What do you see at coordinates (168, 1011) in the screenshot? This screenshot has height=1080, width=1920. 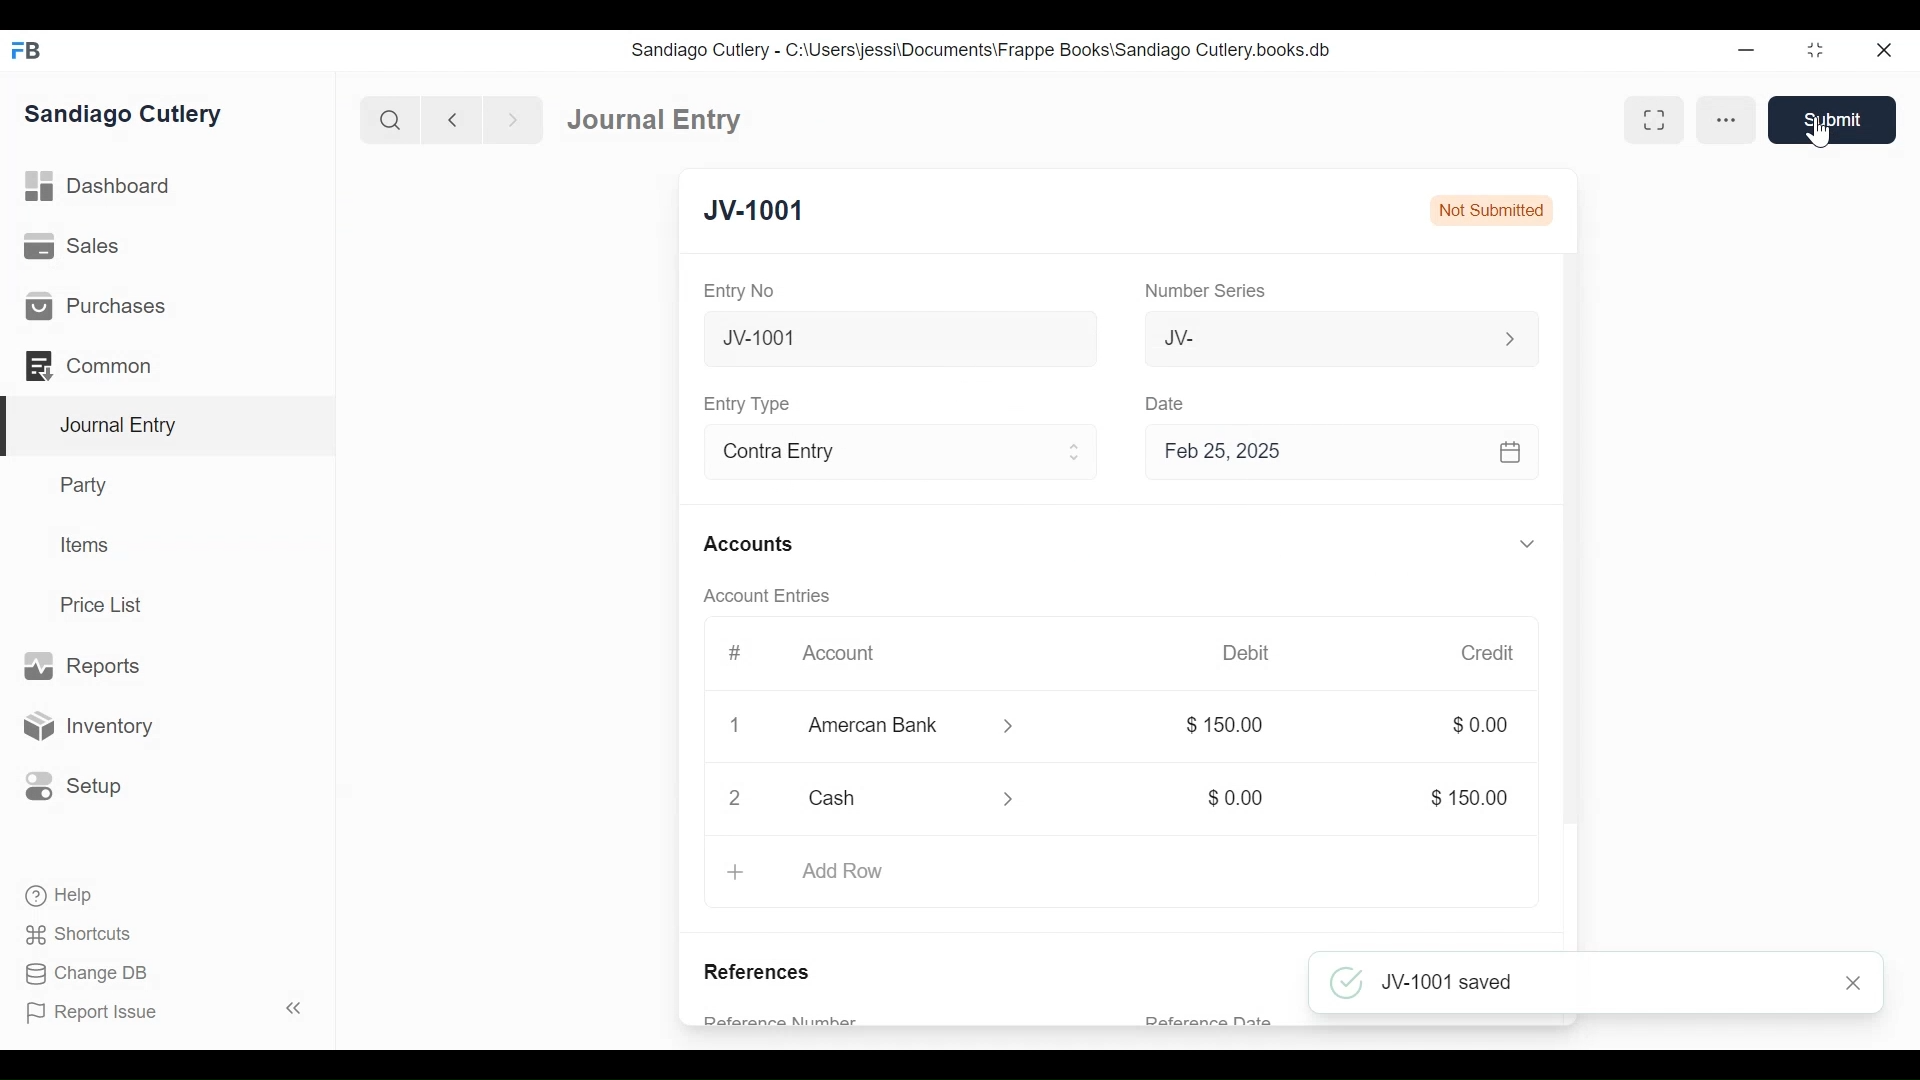 I see `Report Issue` at bounding box center [168, 1011].